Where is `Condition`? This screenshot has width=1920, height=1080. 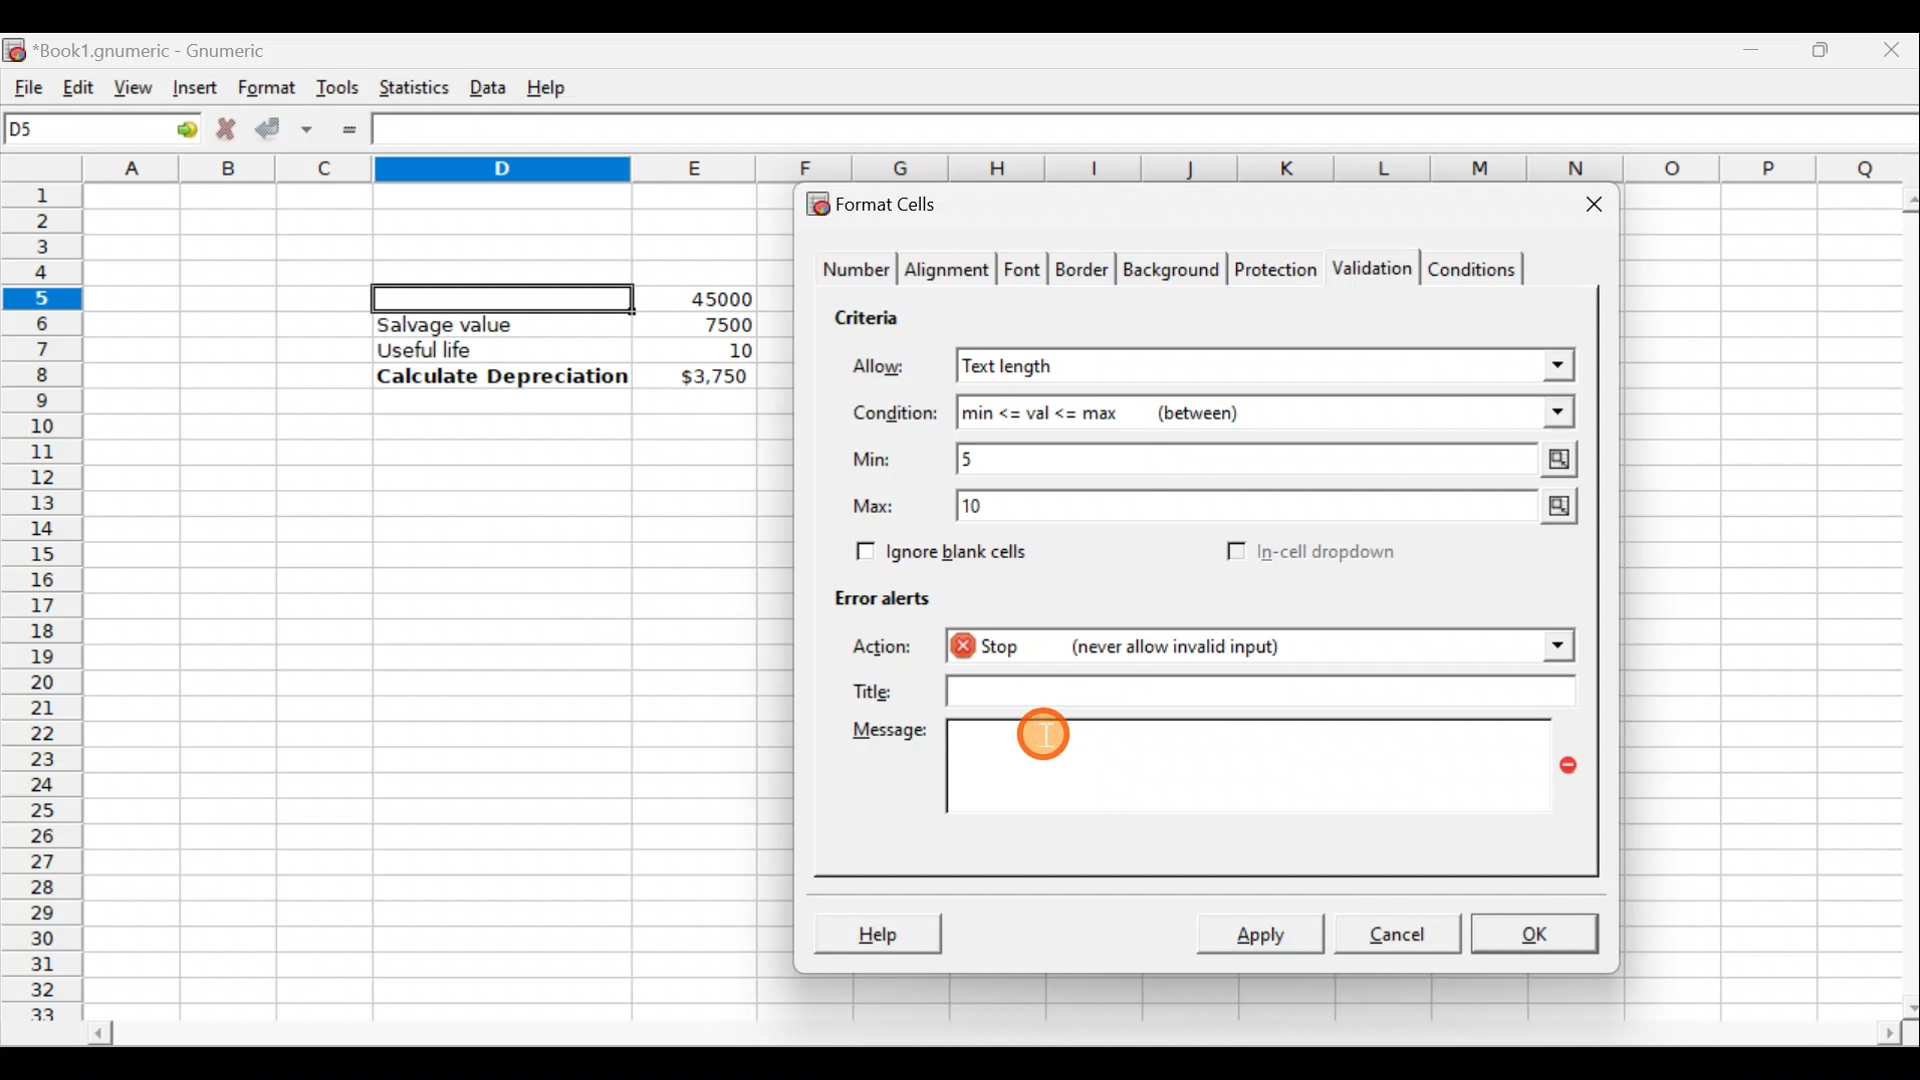
Condition is located at coordinates (894, 414).